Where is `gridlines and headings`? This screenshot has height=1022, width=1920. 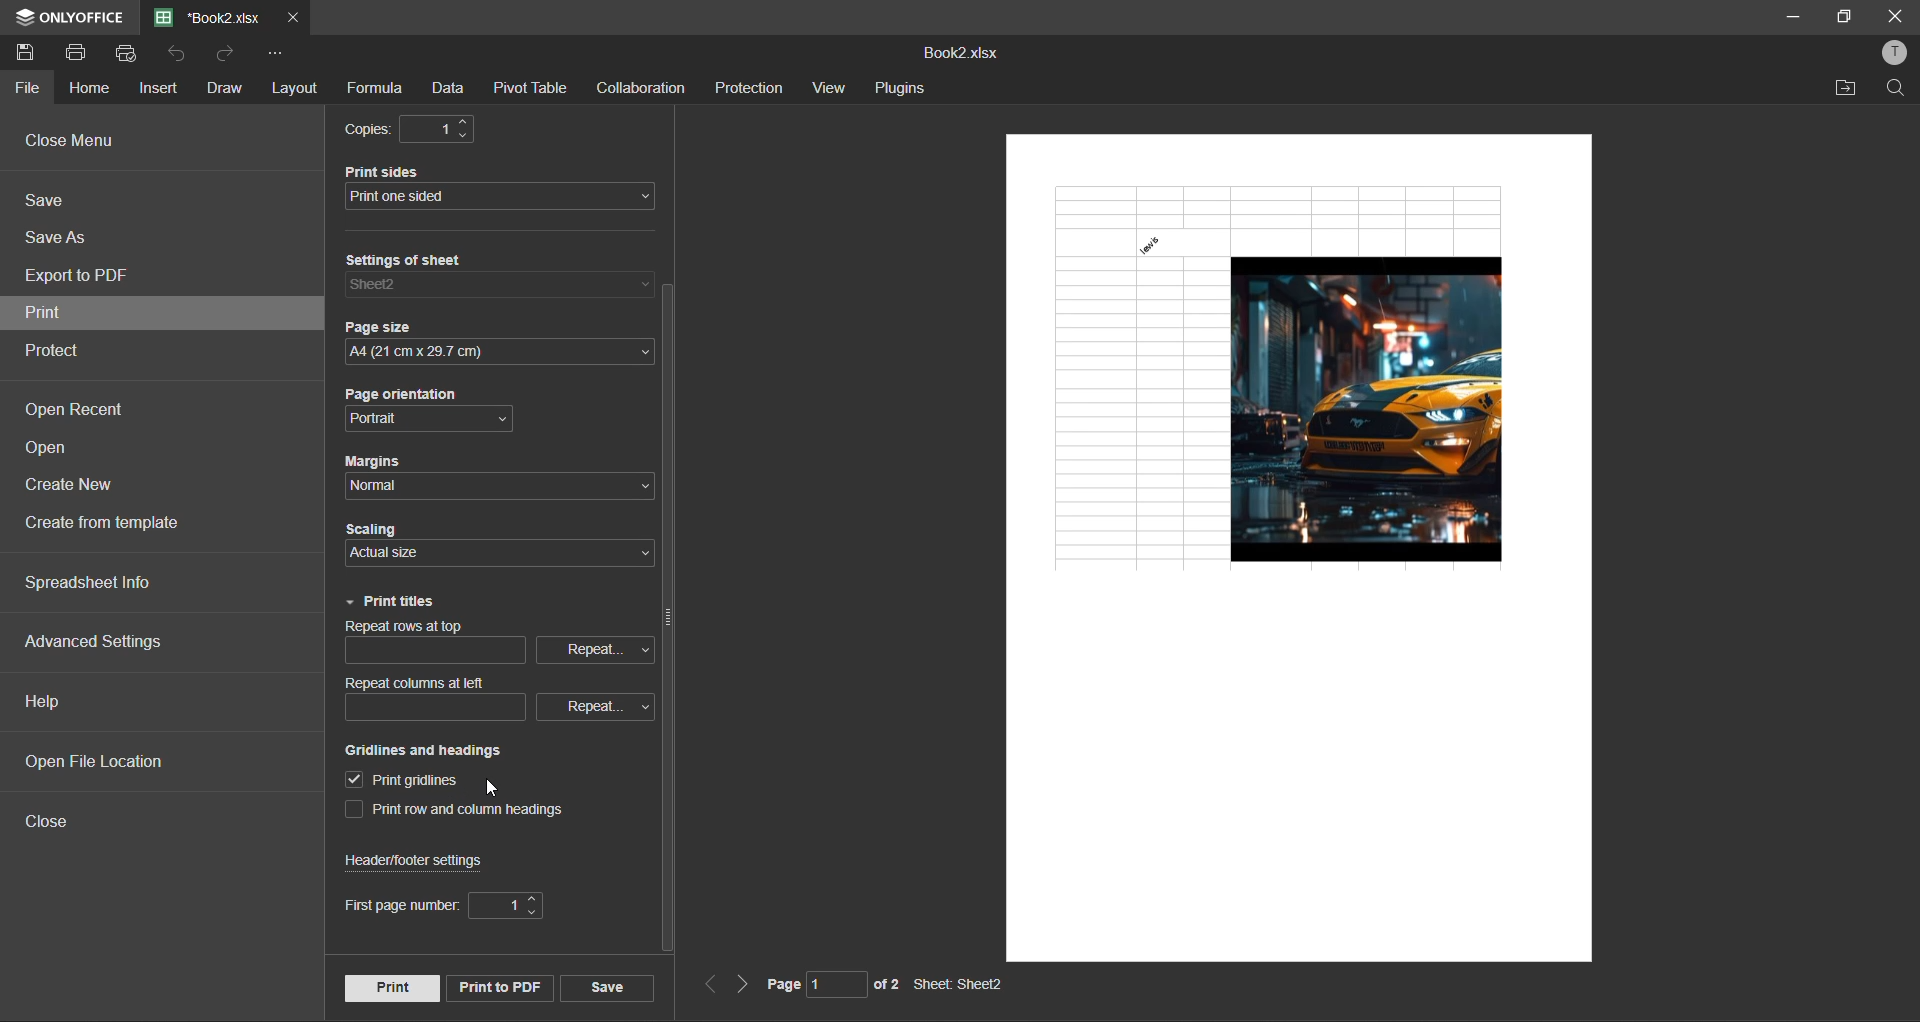 gridlines and headings is located at coordinates (425, 753).